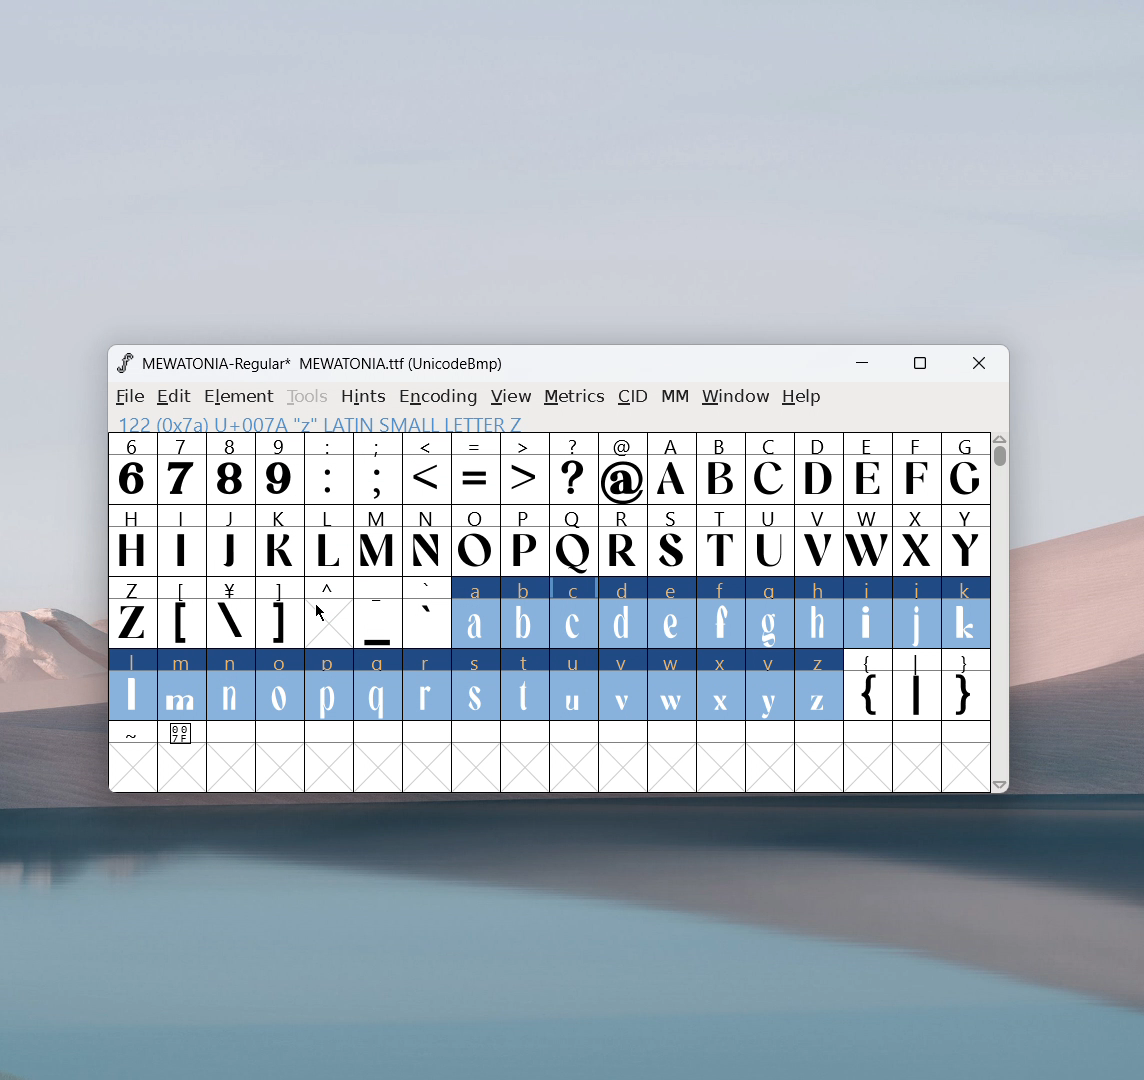  What do you see at coordinates (817, 467) in the screenshot?
I see `D` at bounding box center [817, 467].